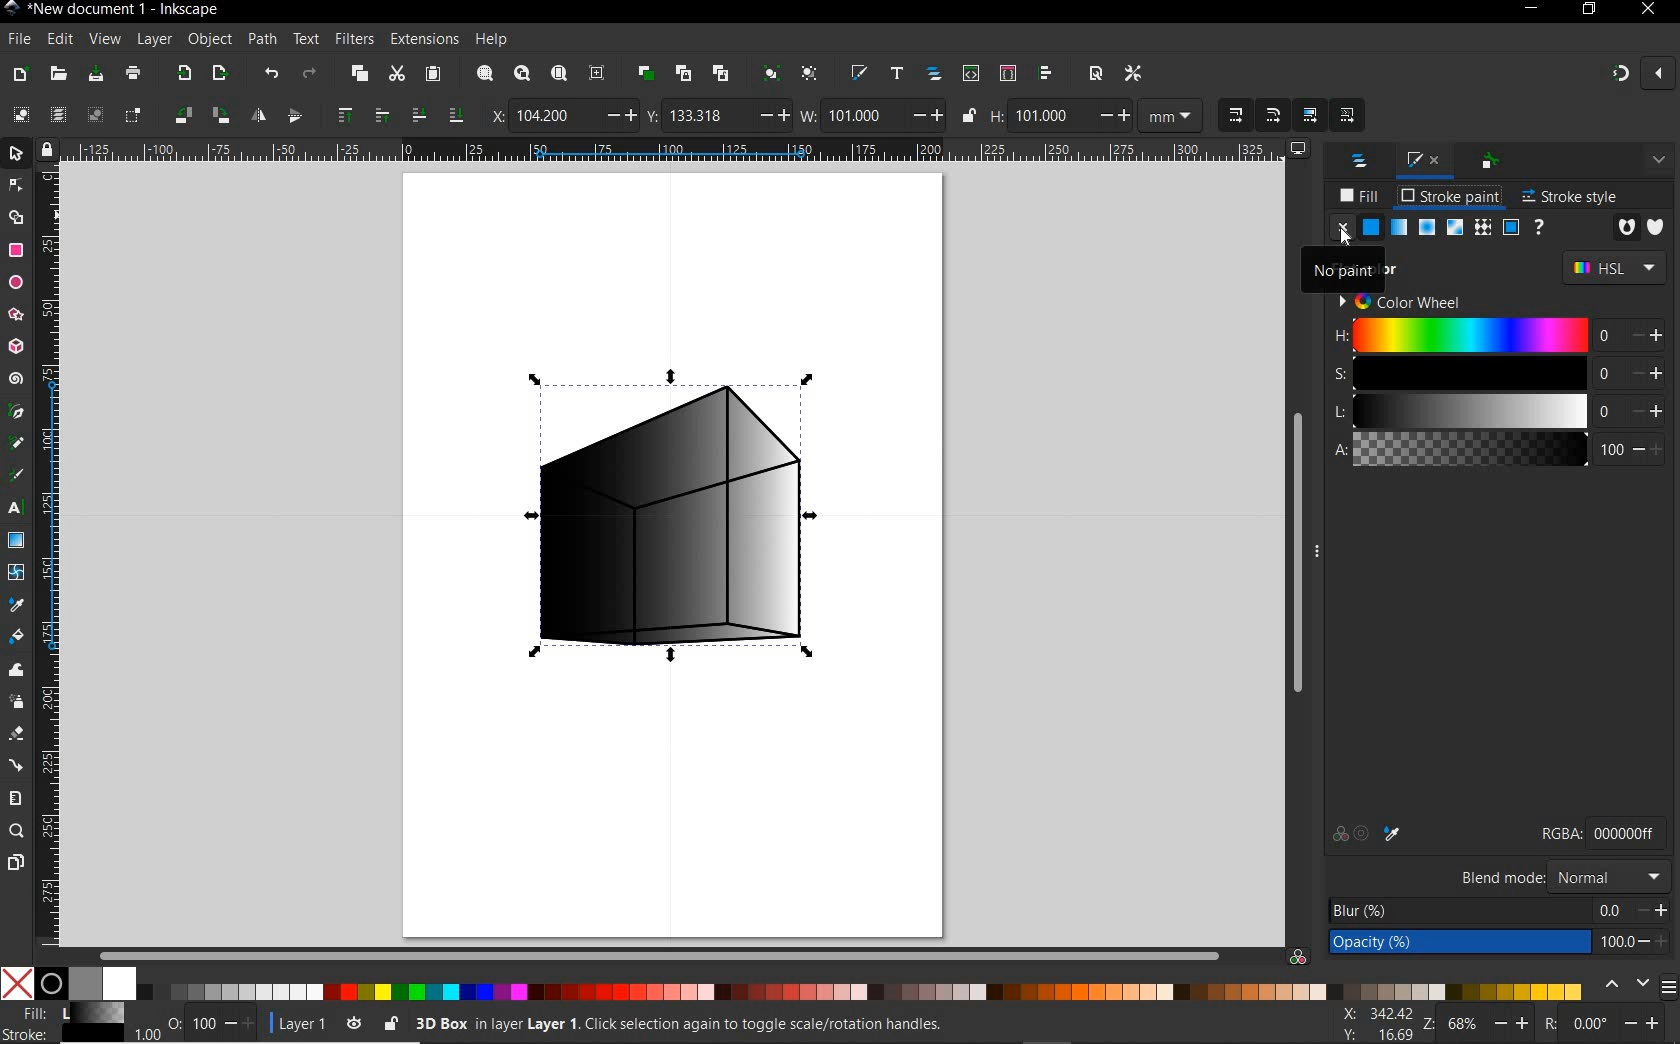 This screenshot has height=1044, width=1680. I want to click on increase/decrease, so click(1648, 449).